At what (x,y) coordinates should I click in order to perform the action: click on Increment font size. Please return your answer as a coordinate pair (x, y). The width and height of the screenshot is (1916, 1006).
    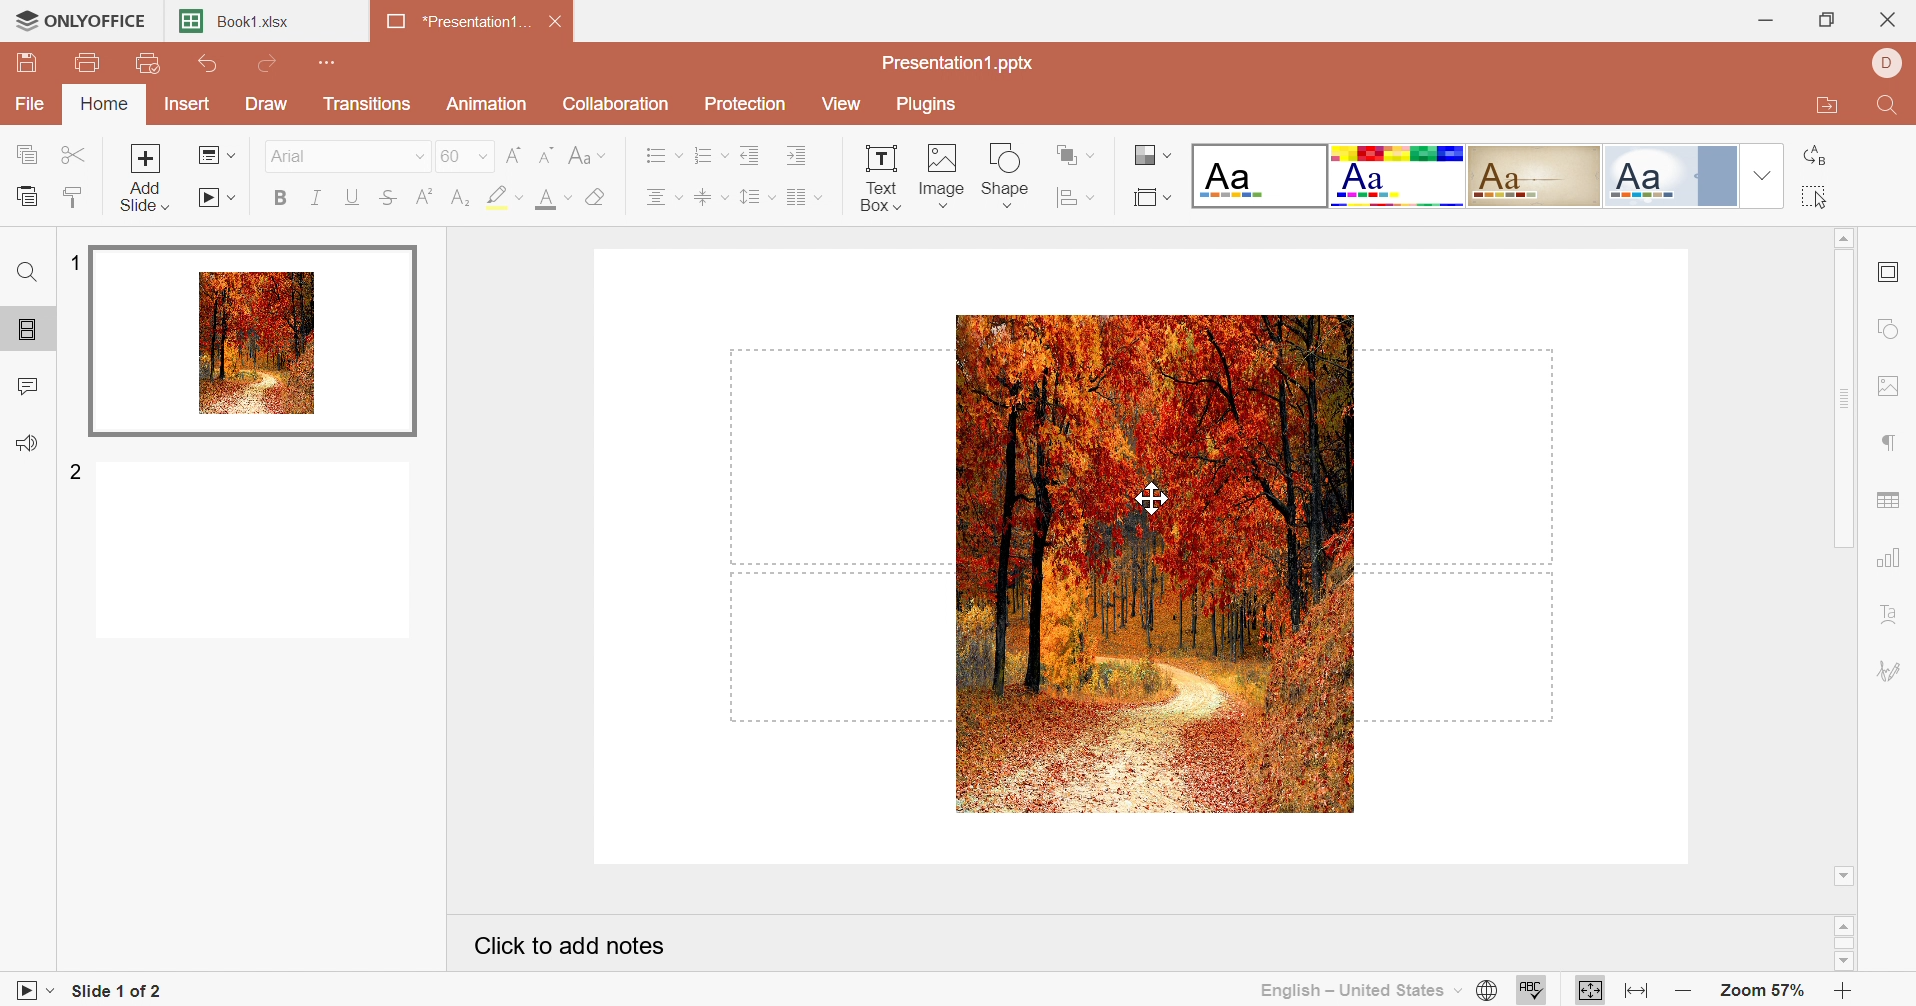
    Looking at the image, I should click on (513, 156).